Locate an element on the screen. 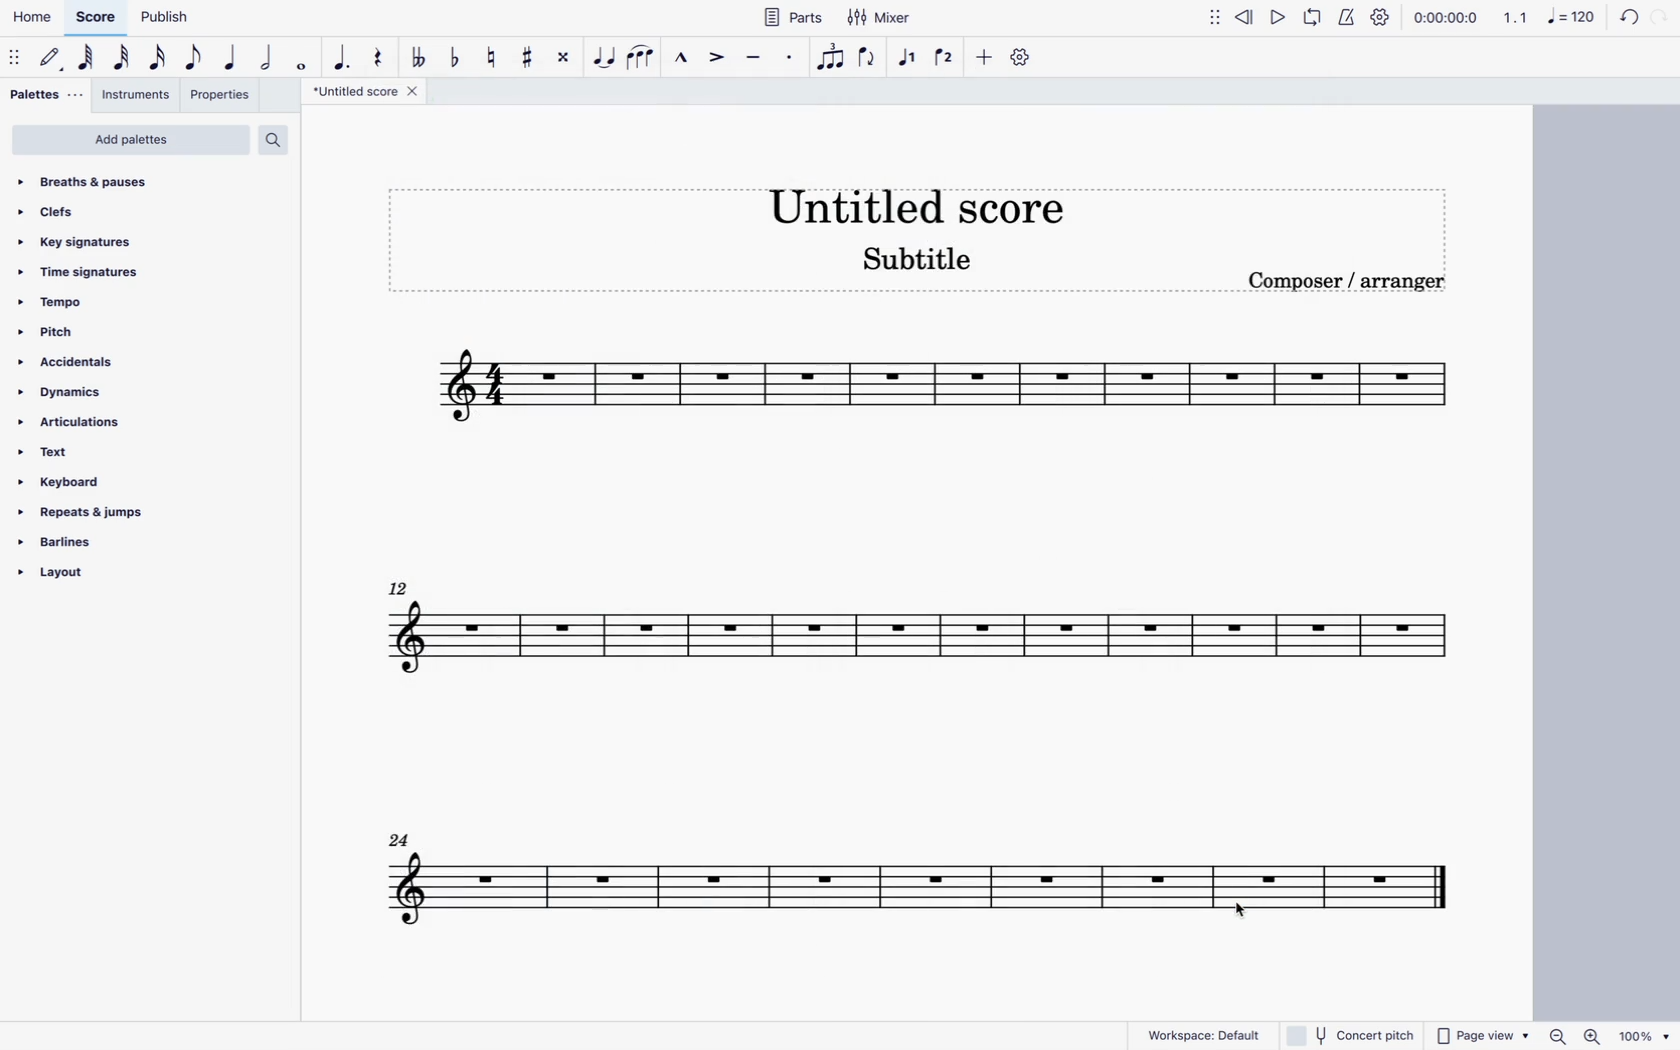  repeats & jumps is located at coordinates (90, 513).